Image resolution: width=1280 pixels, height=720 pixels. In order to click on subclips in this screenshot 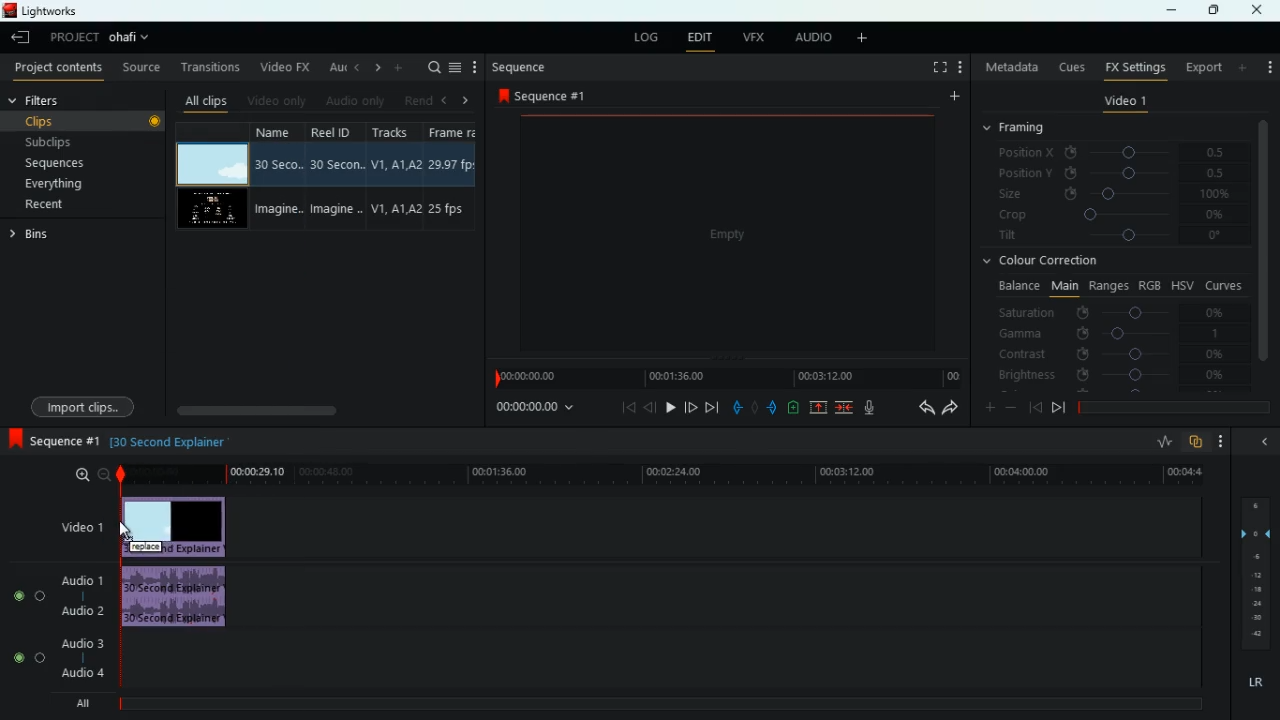, I will do `click(78, 140)`.